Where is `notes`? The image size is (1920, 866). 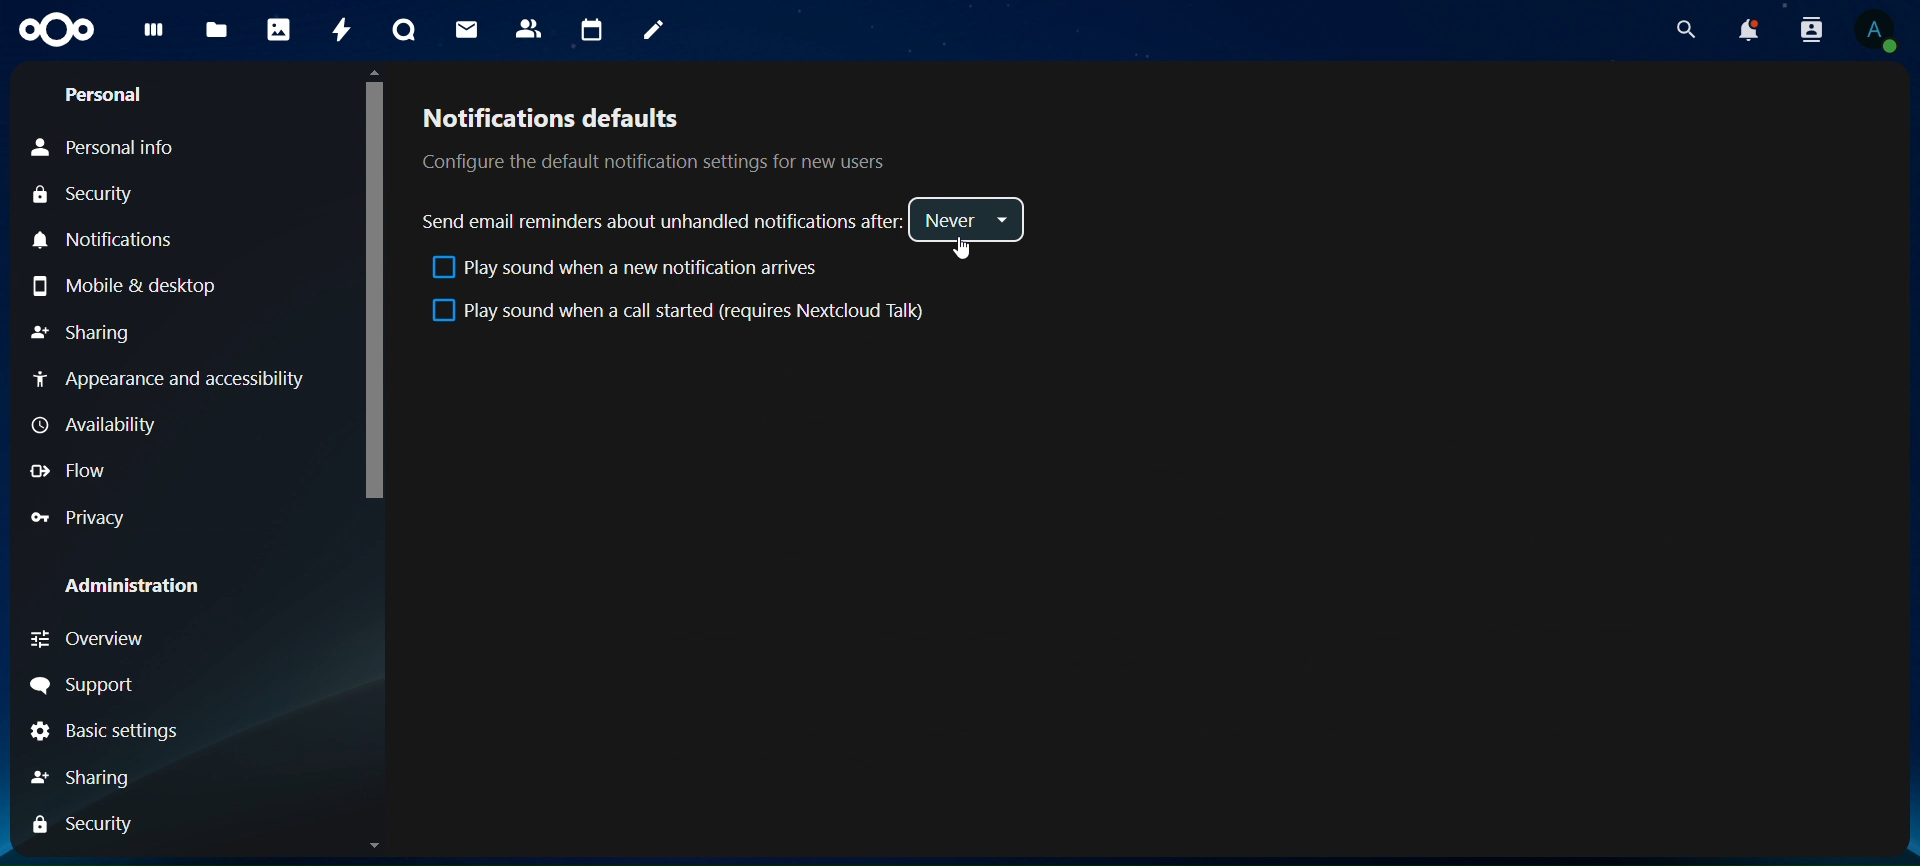
notes is located at coordinates (654, 31).